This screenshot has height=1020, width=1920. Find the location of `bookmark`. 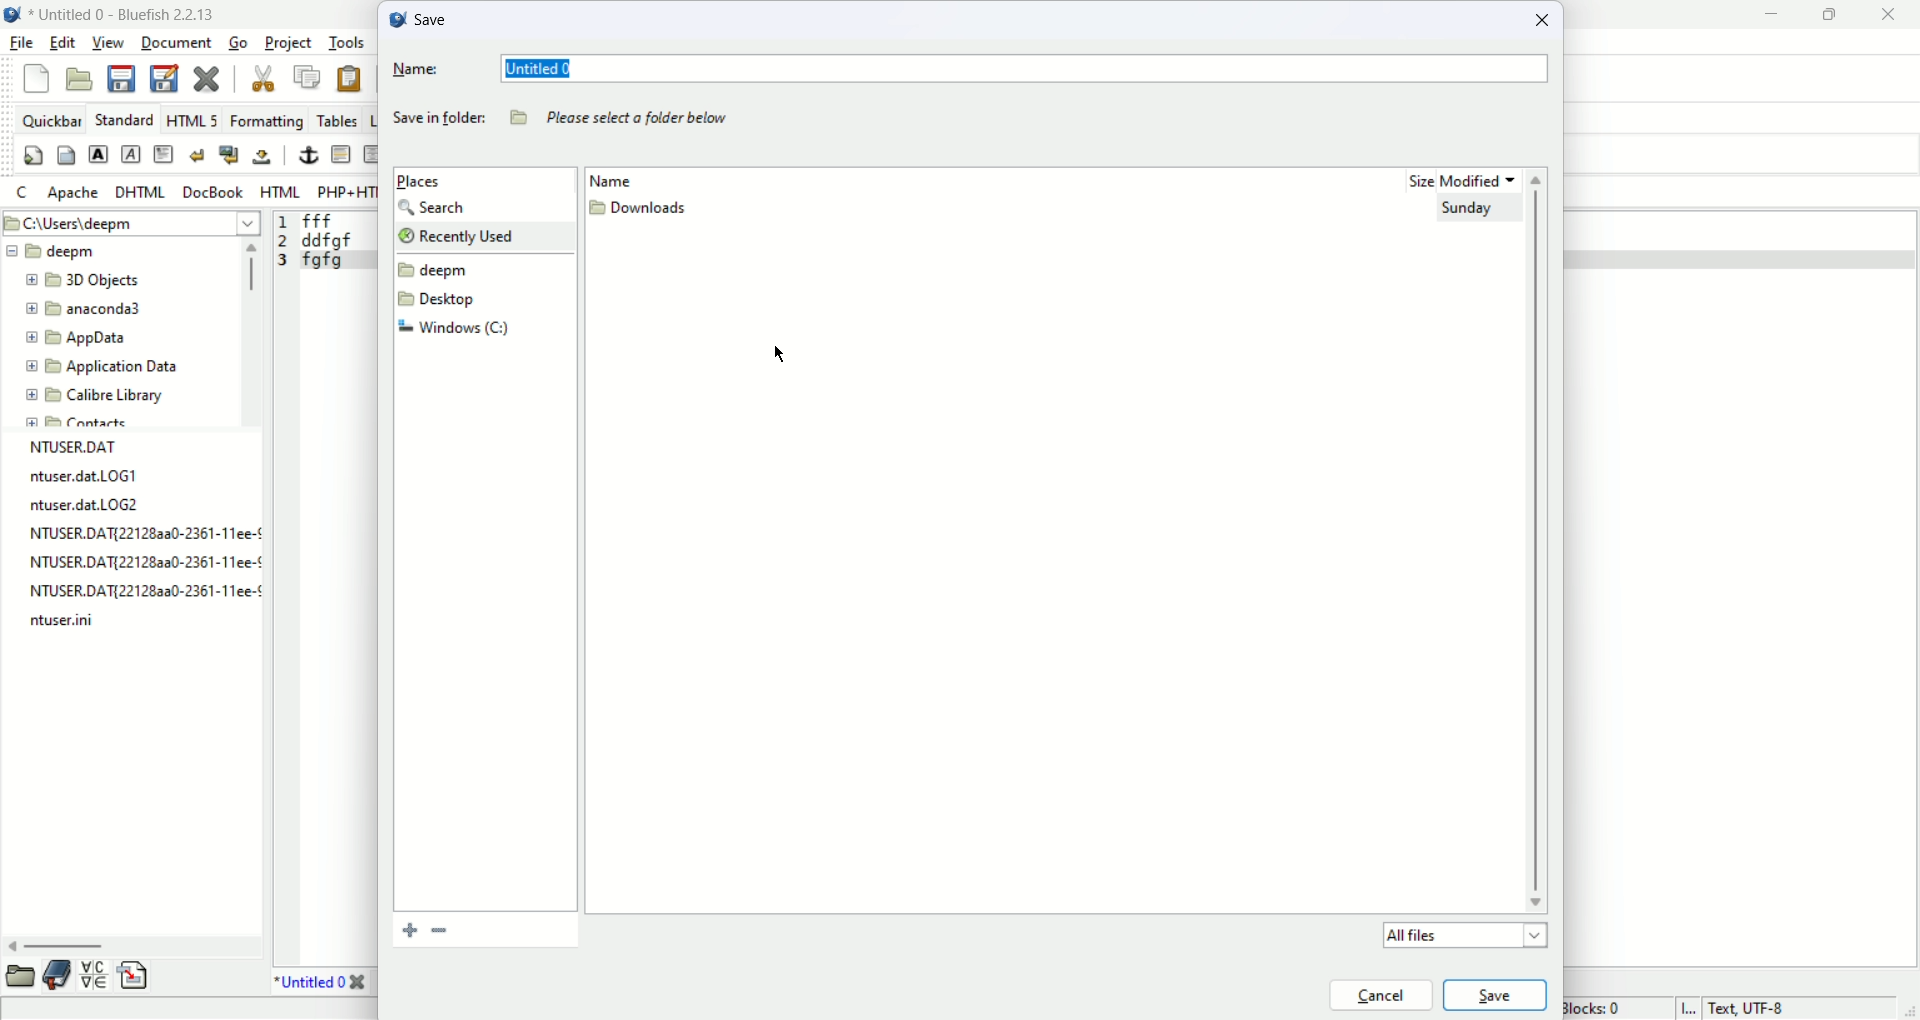

bookmark is located at coordinates (59, 978).